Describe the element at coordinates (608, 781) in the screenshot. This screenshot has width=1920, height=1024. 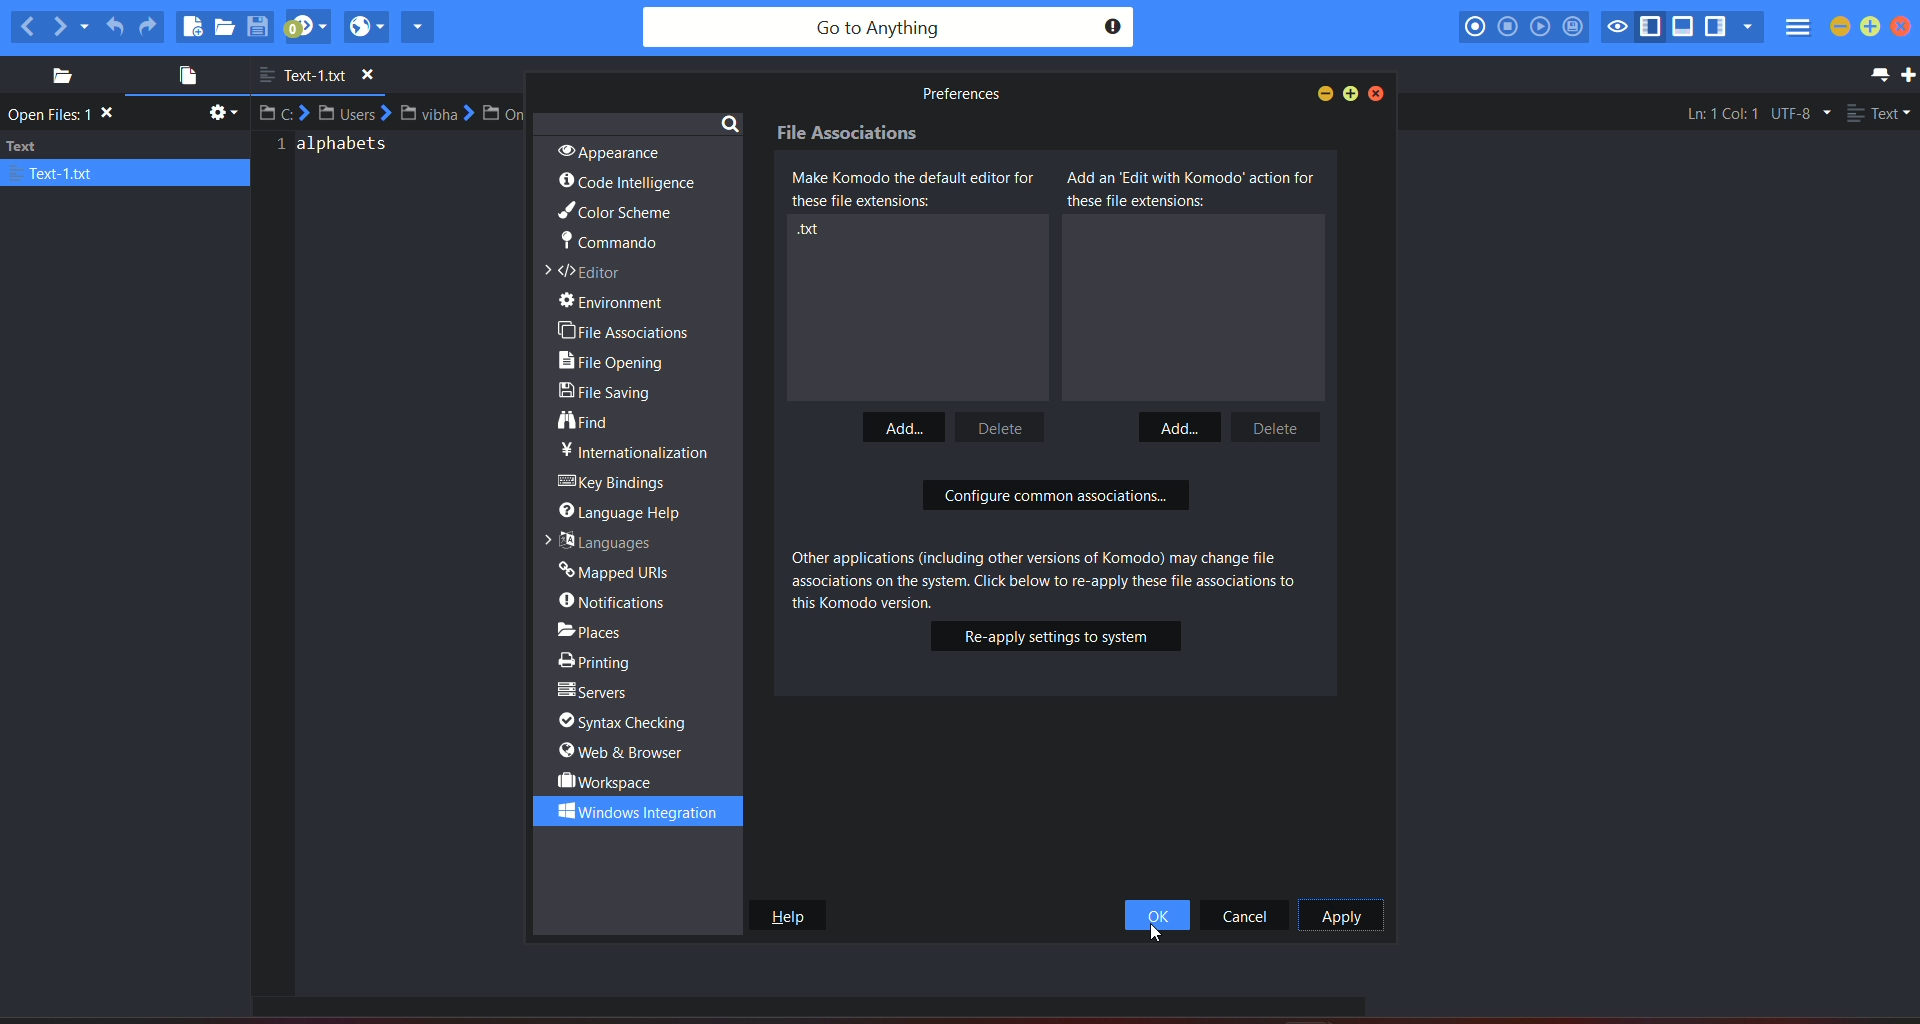
I see `workspace` at that location.